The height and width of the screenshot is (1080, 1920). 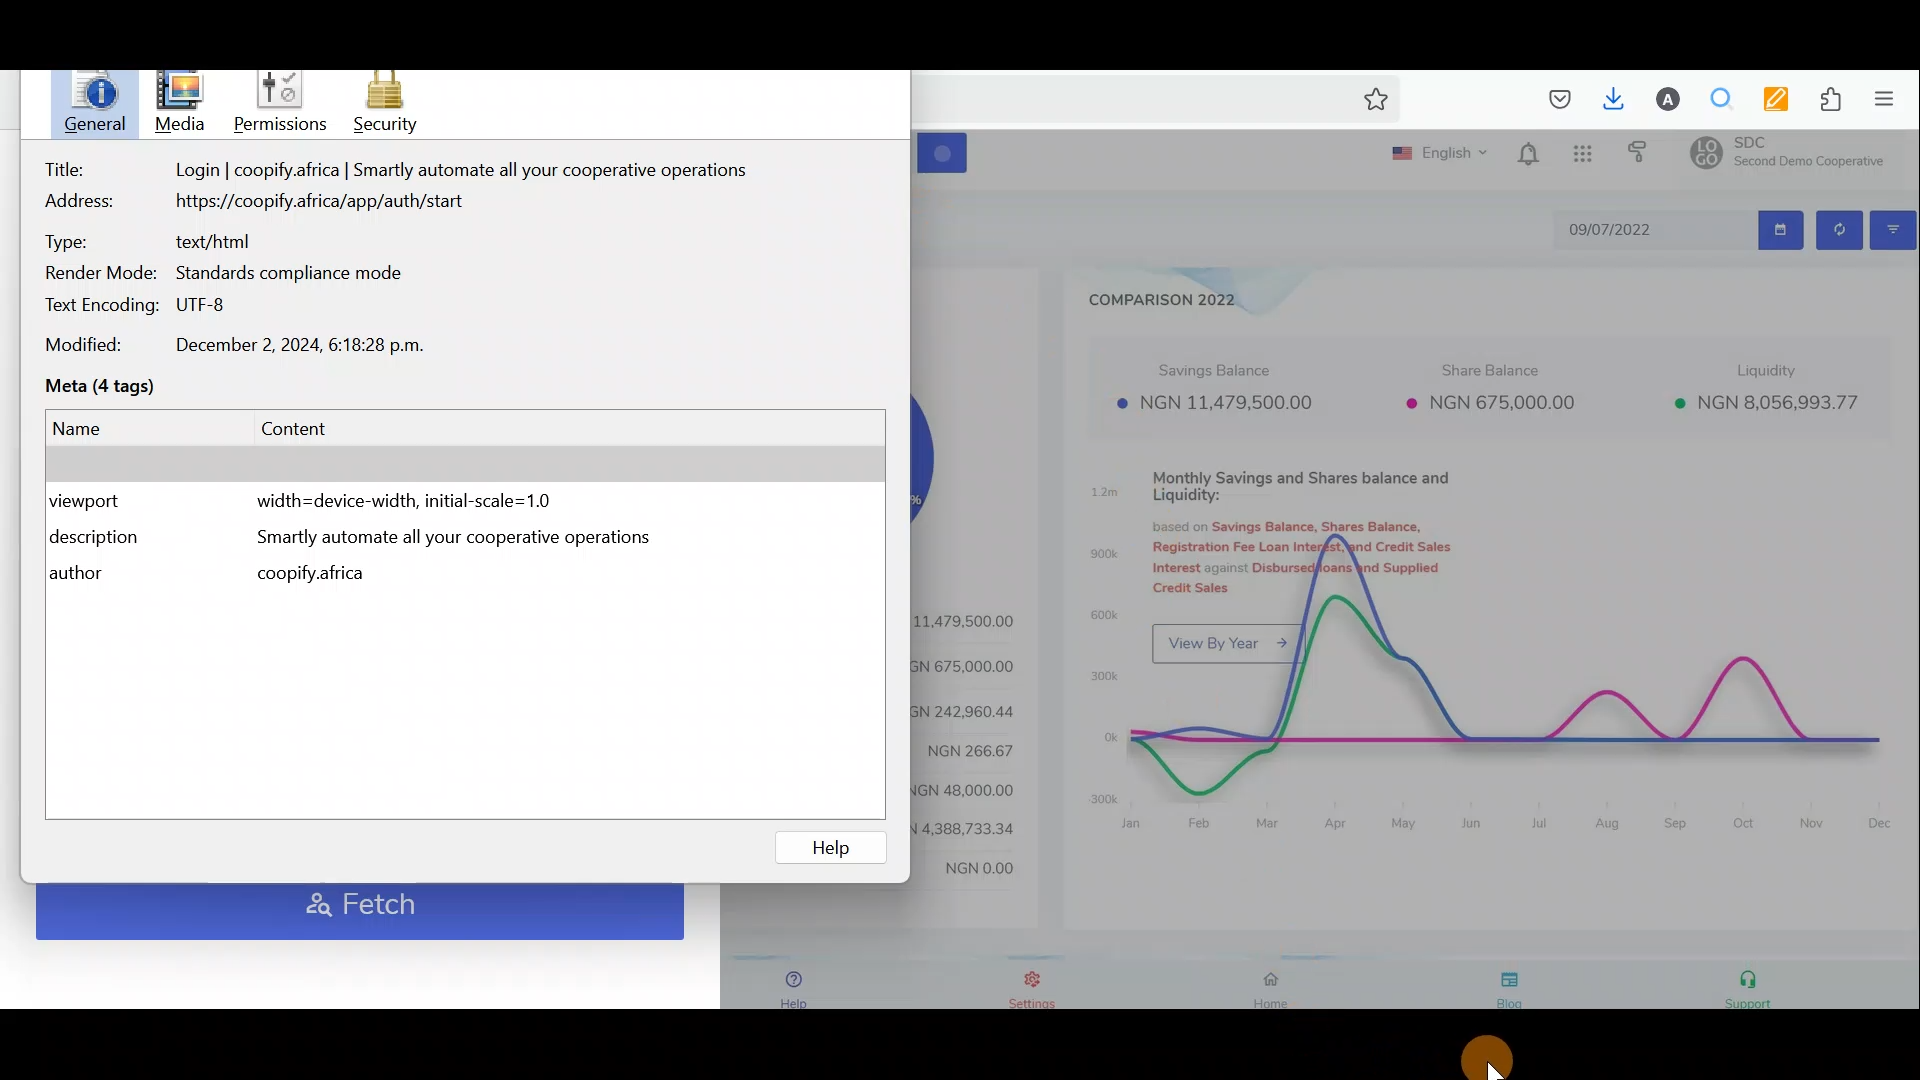 I want to click on Text encoding, so click(x=153, y=303).